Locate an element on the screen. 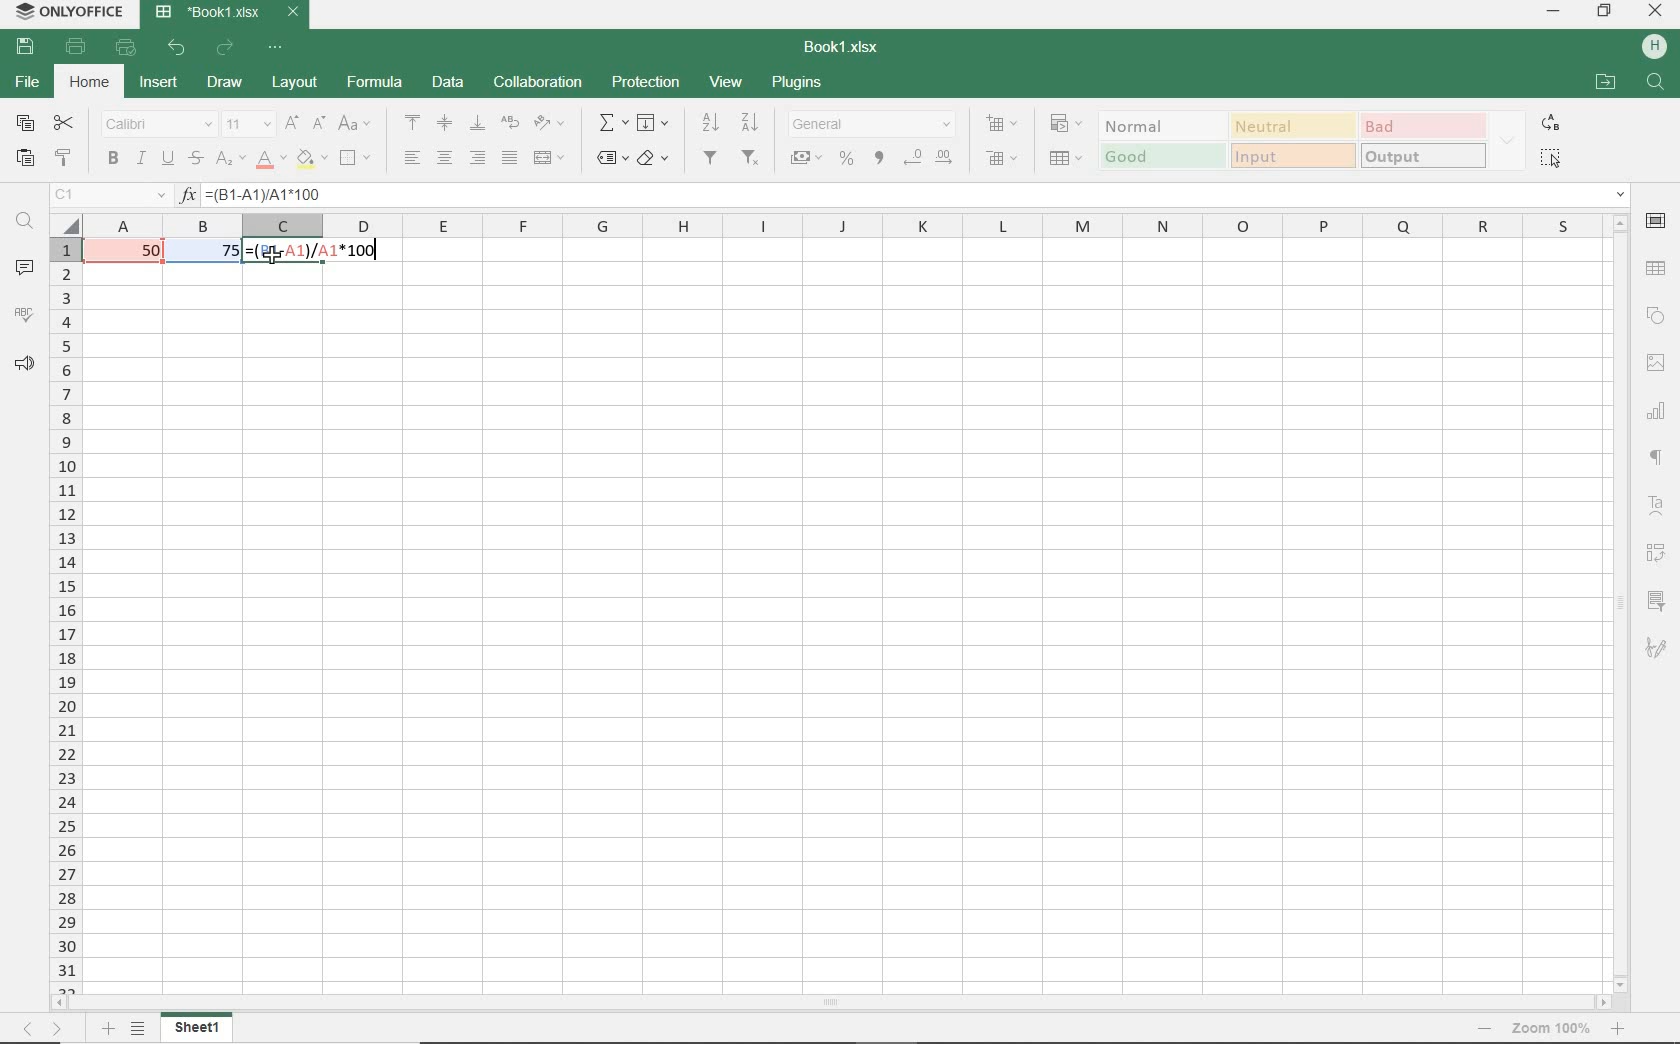 Image resolution: width=1680 pixels, height=1044 pixels. number format is located at coordinates (871, 122).